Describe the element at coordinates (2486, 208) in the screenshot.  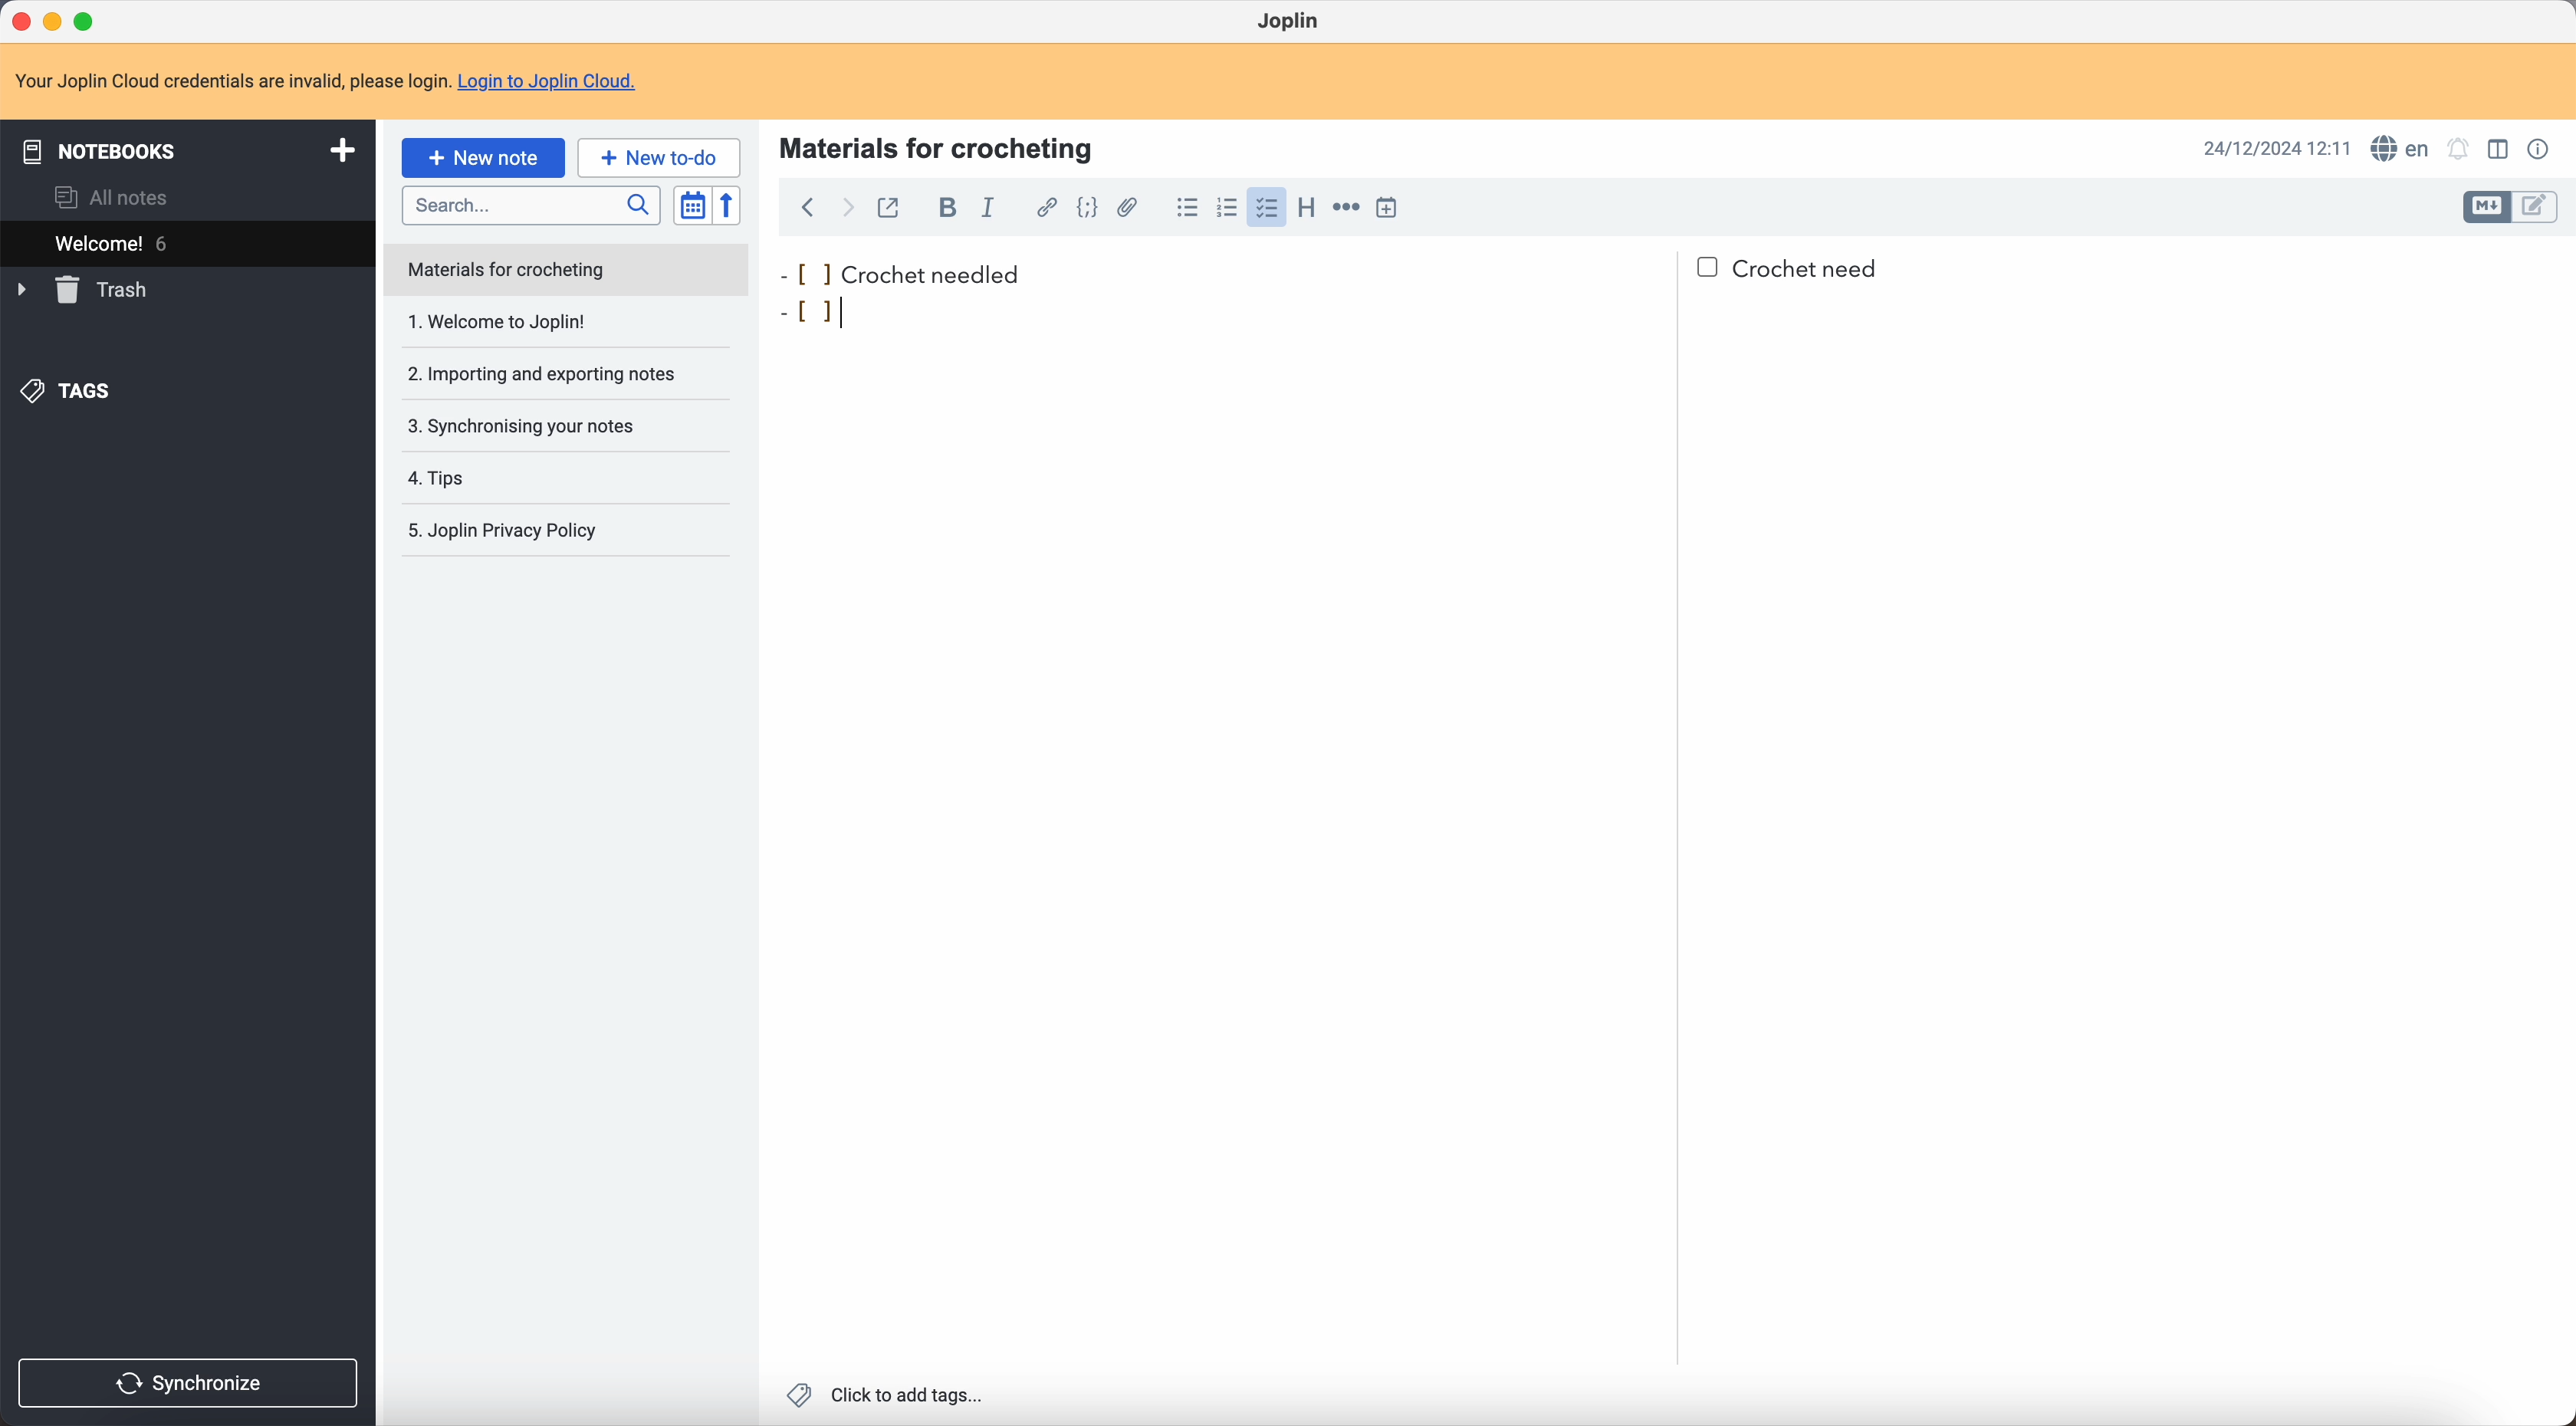
I see `toggle edit layout` at that location.